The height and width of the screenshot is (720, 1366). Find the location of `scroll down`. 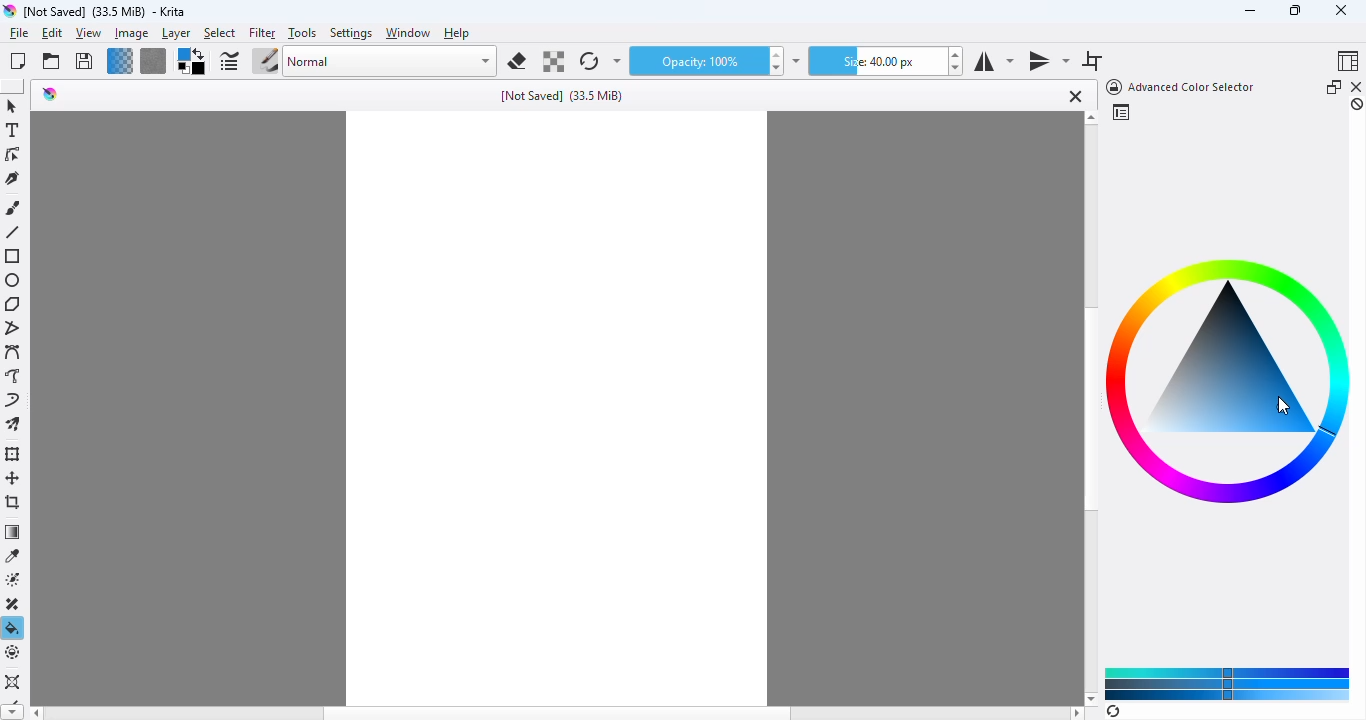

scroll down is located at coordinates (1091, 698).